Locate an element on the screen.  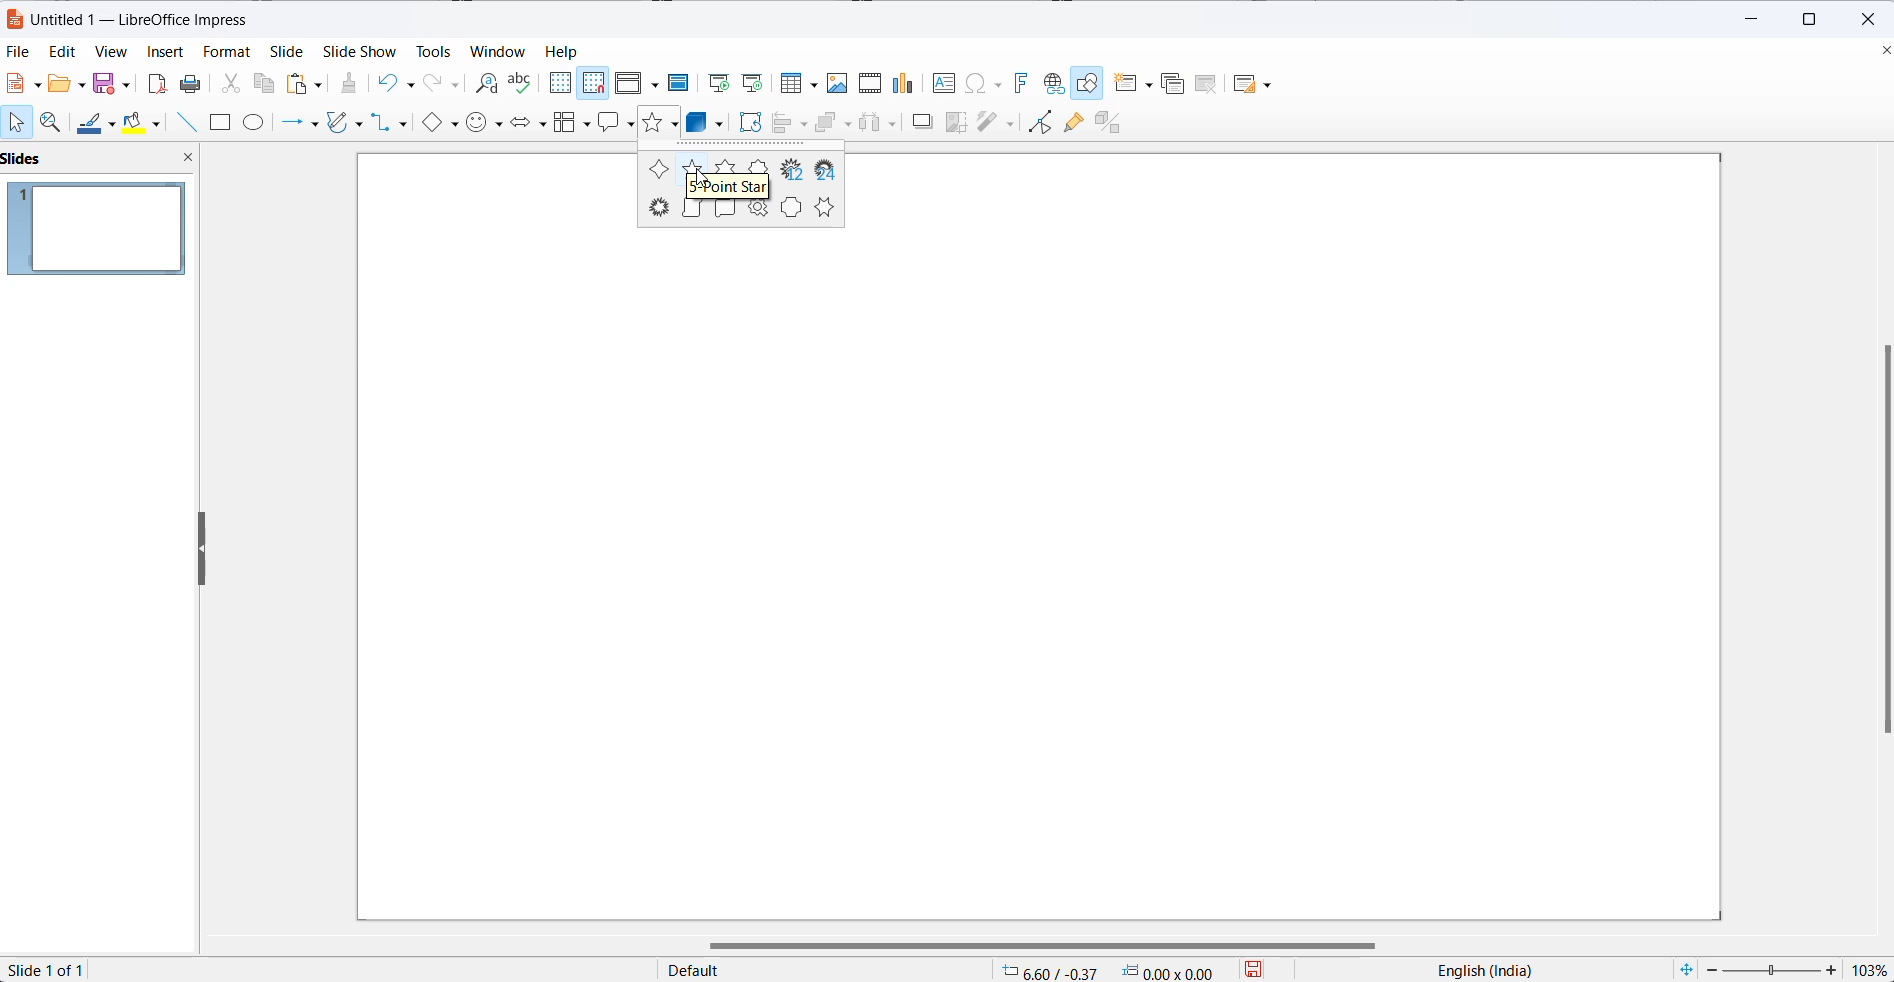
print is located at coordinates (194, 83).